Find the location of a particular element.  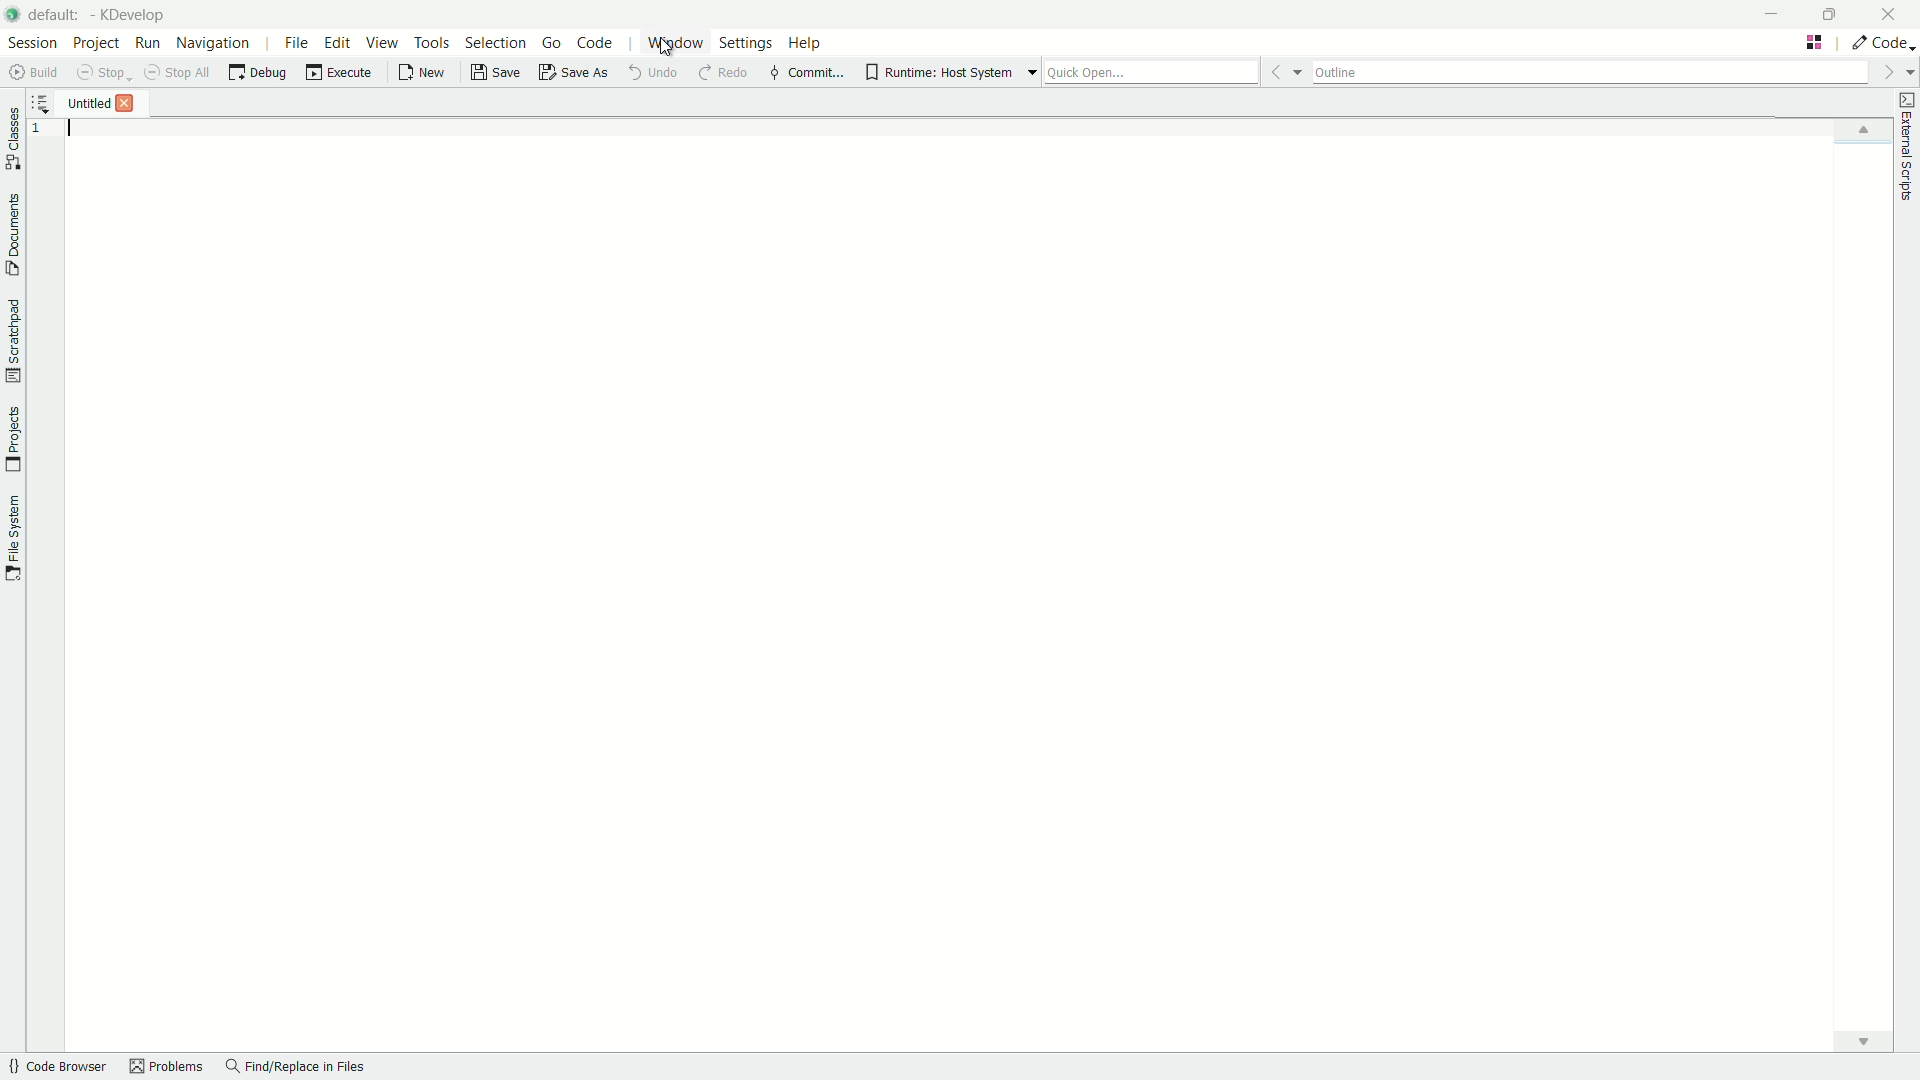

minimize is located at coordinates (1772, 15).